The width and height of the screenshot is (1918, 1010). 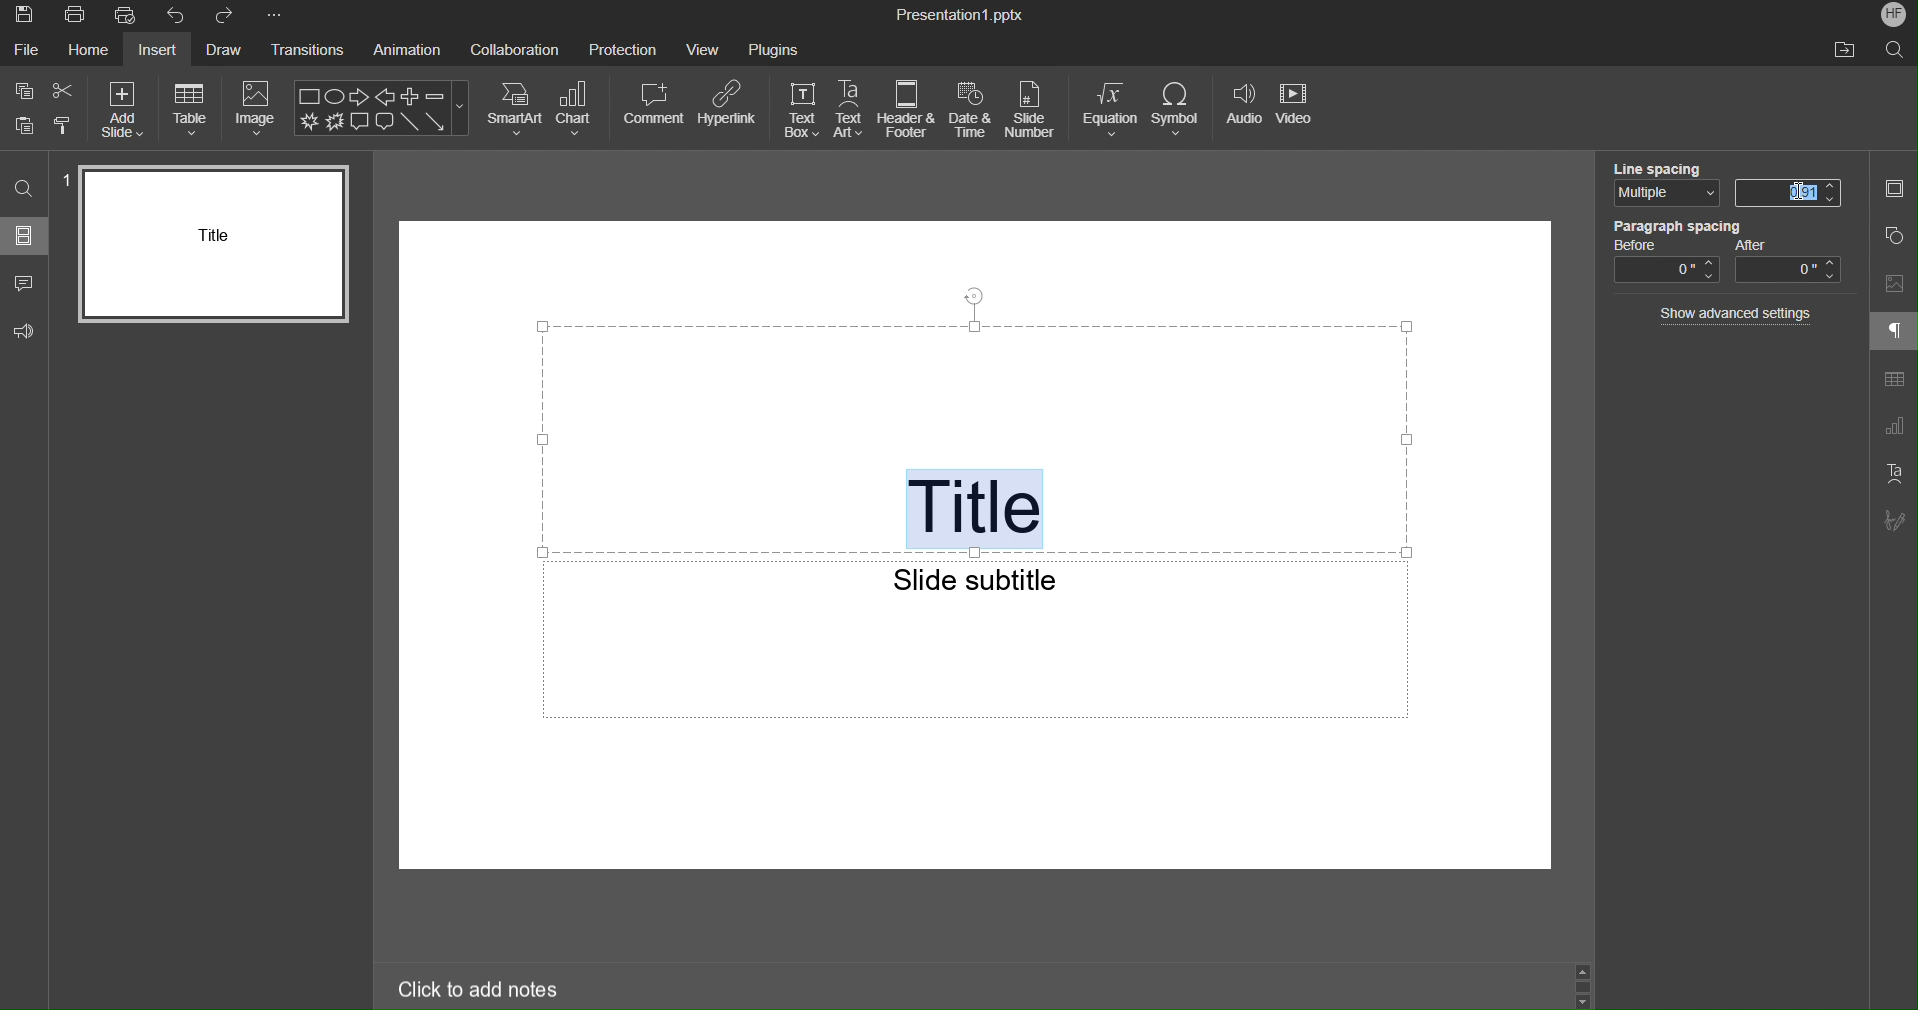 I want to click on After, so click(x=1790, y=262).